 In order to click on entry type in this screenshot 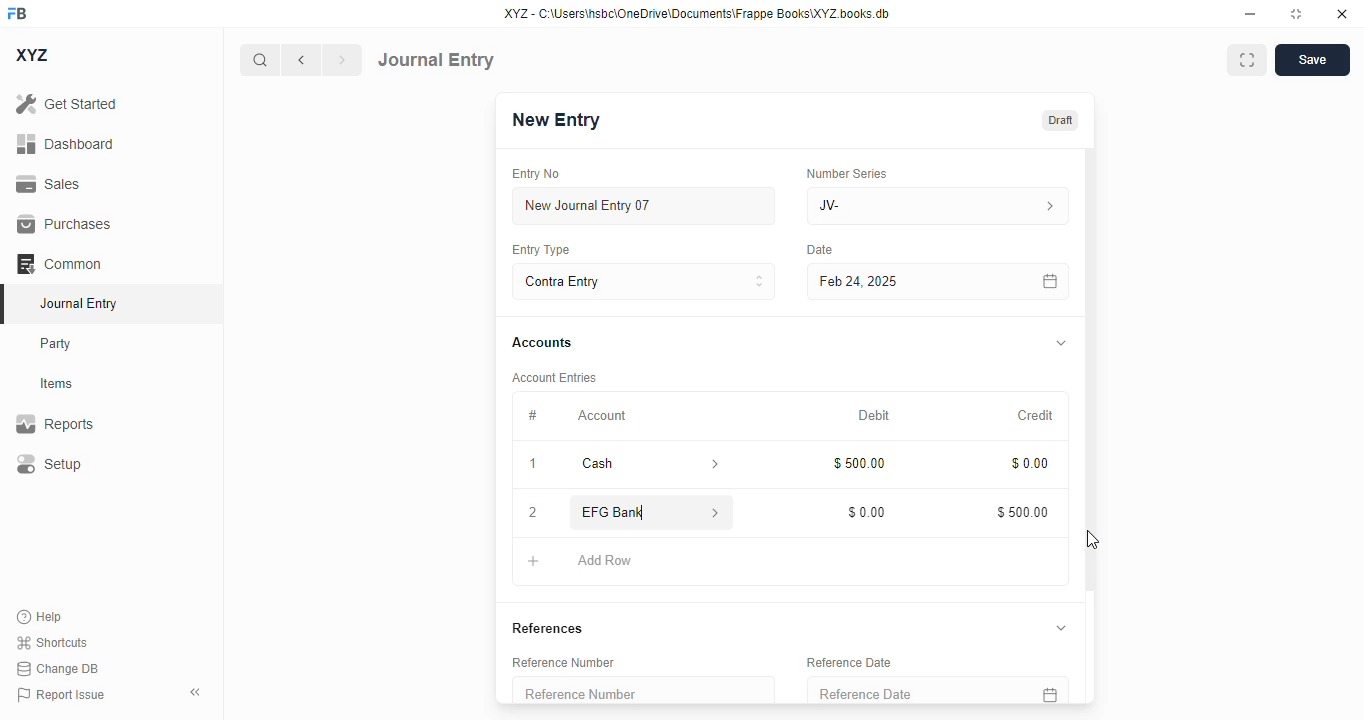, I will do `click(542, 250)`.